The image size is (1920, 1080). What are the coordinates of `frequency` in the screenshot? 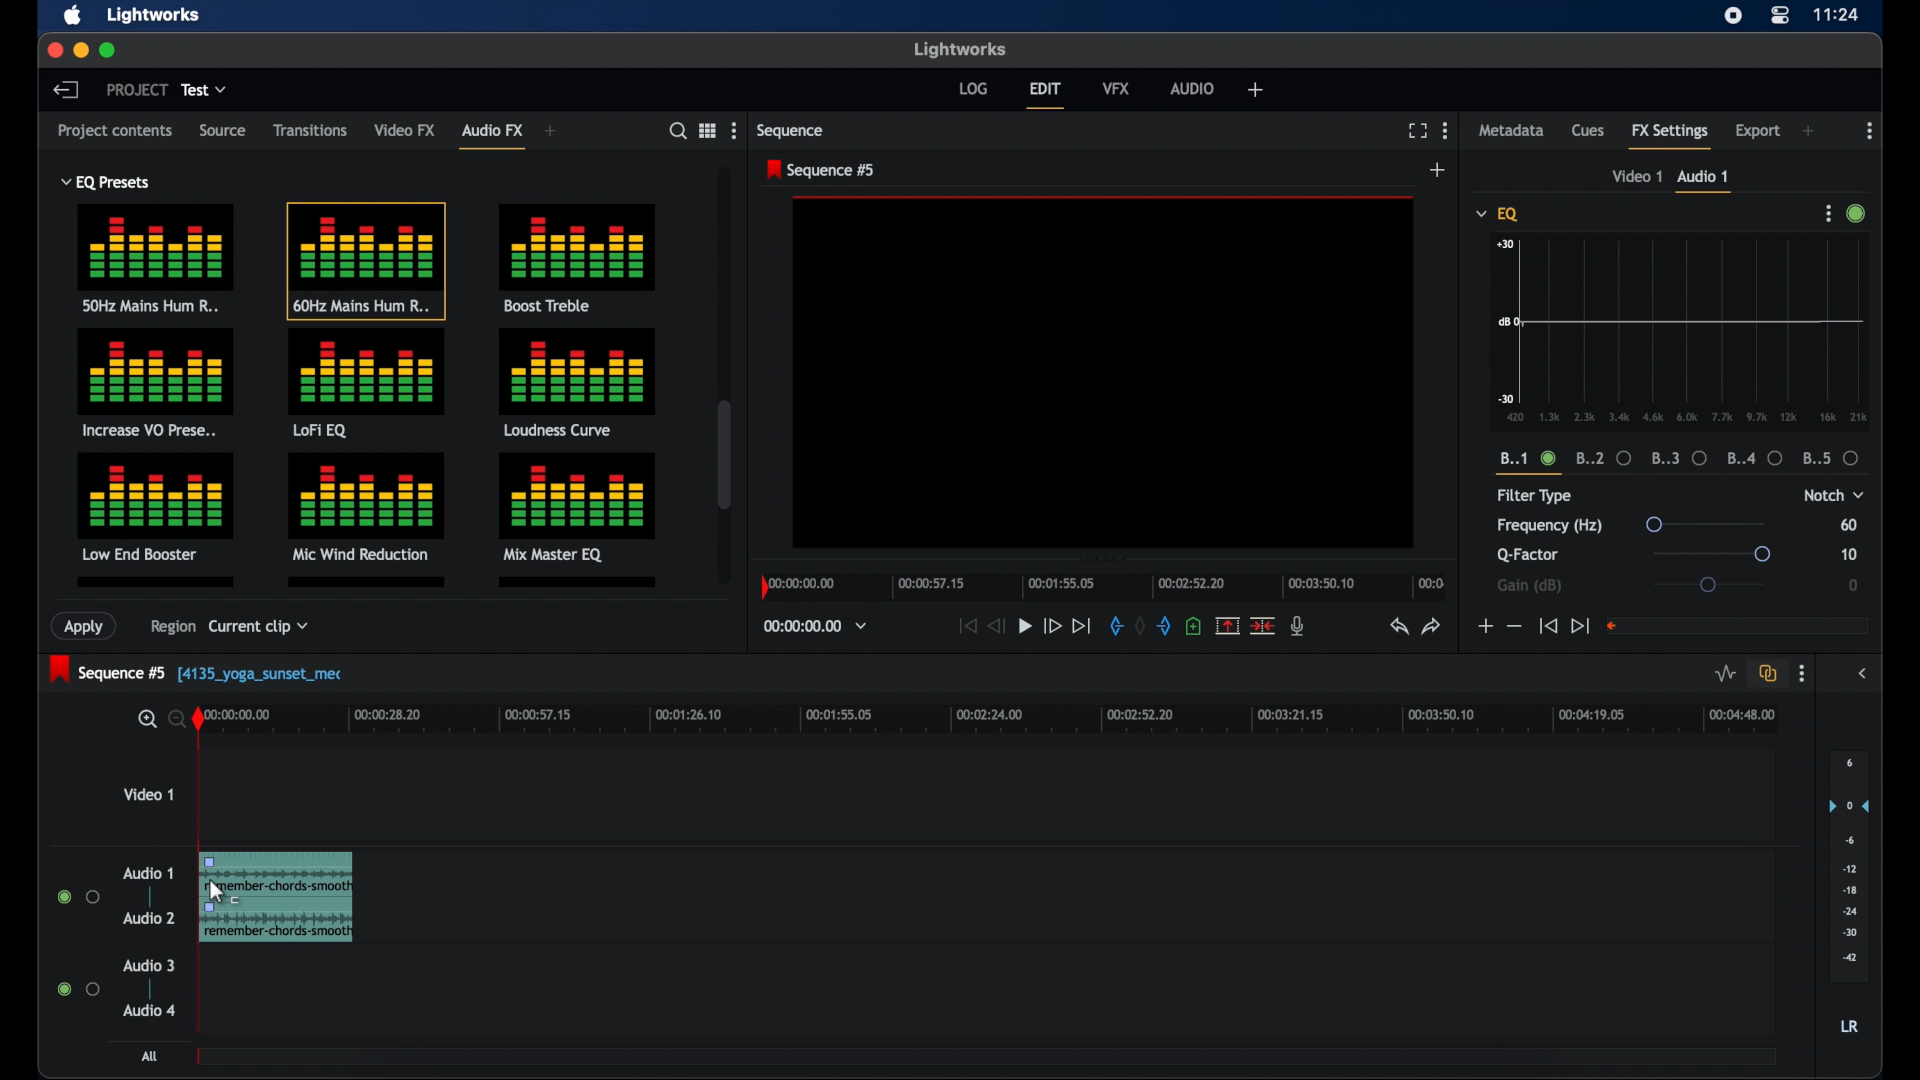 It's located at (1552, 525).